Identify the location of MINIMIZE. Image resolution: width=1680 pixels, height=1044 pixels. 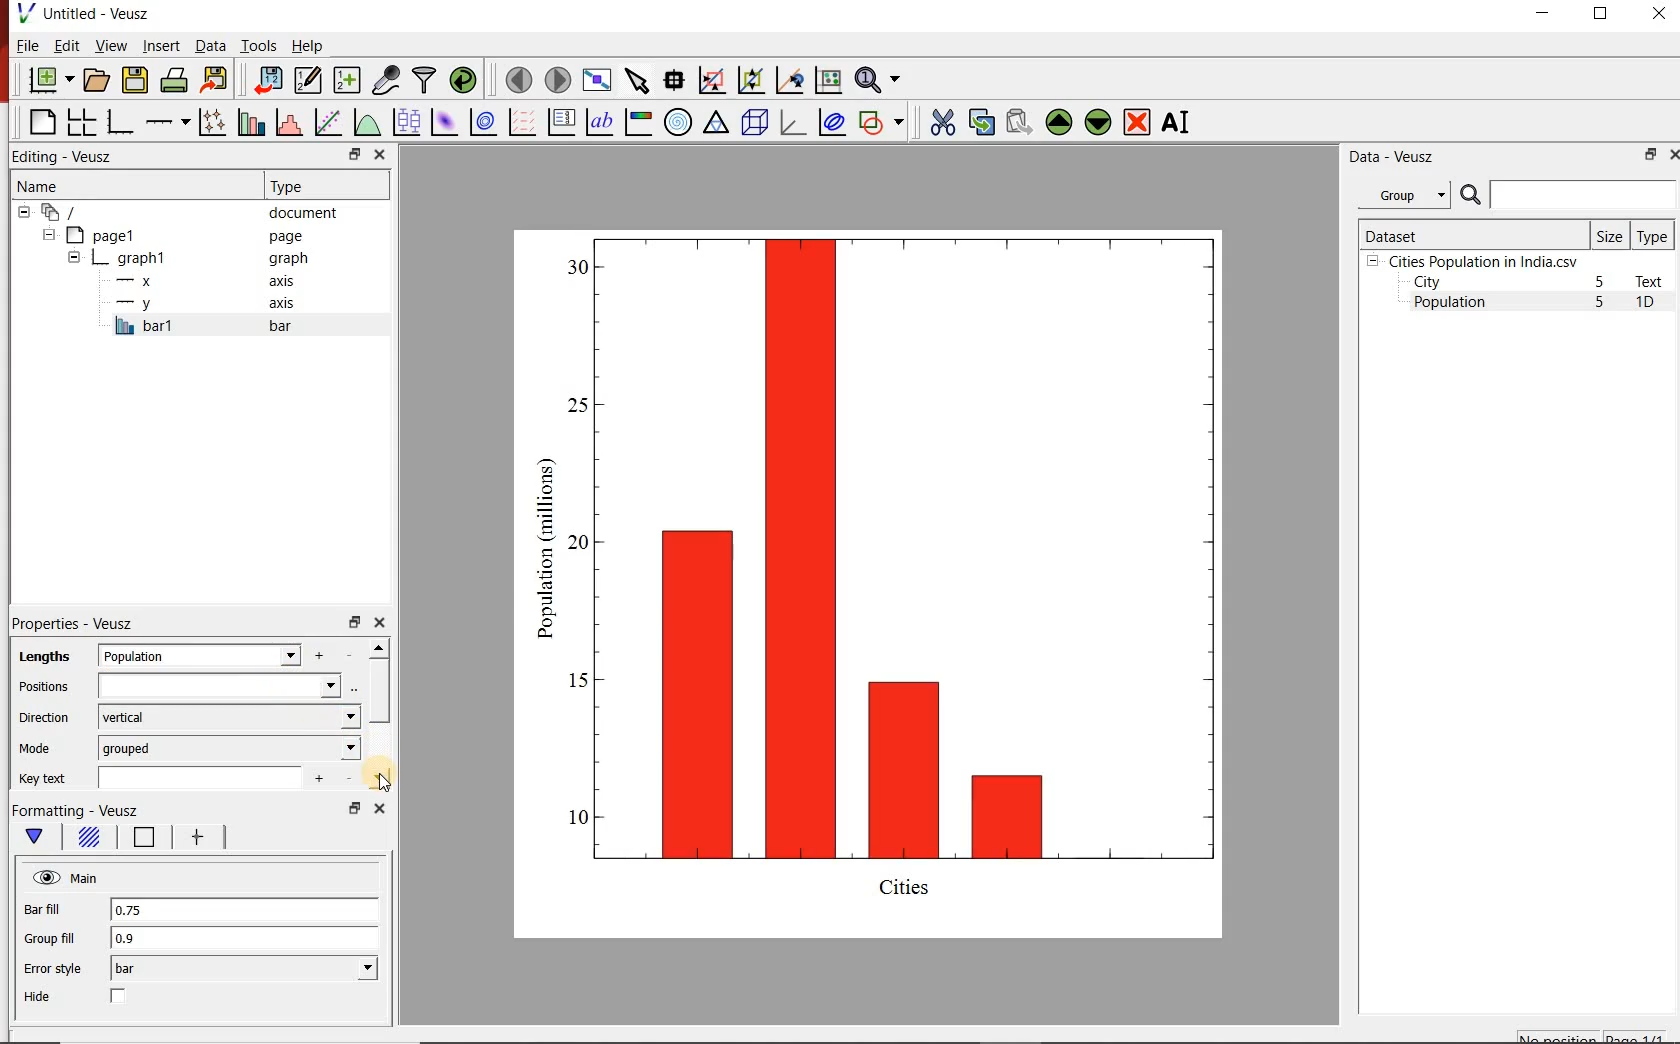
(1544, 13).